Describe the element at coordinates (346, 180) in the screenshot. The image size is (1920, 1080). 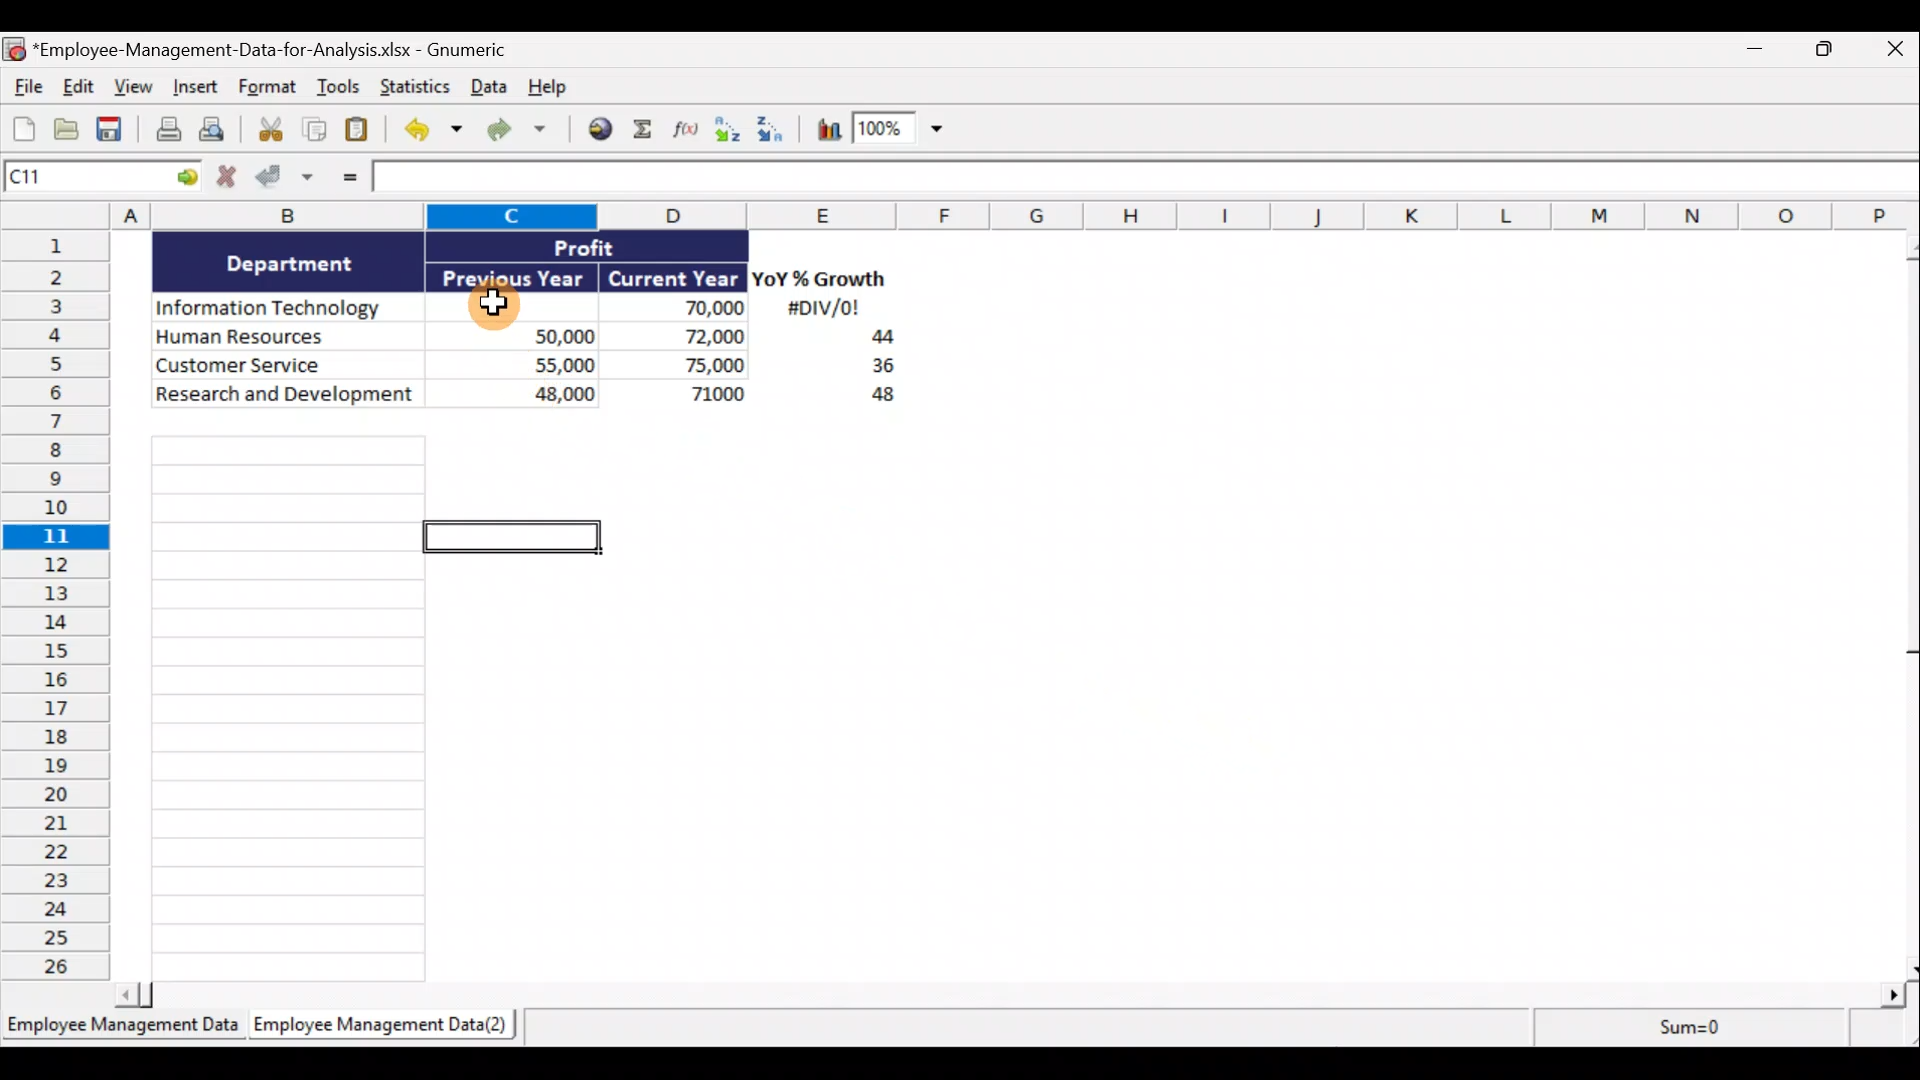
I see `Enter formula` at that location.